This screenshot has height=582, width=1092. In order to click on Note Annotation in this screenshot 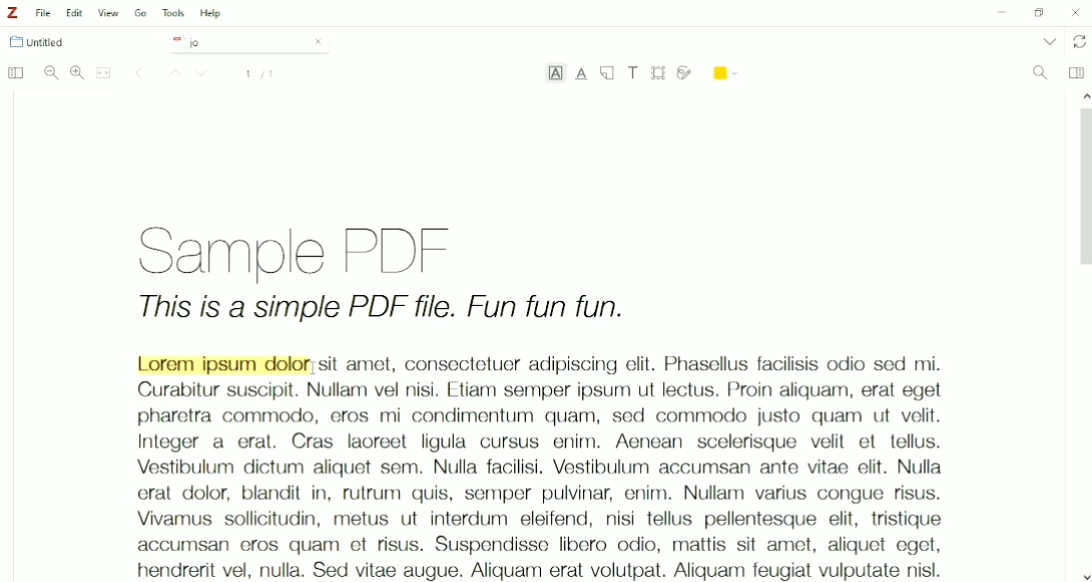, I will do `click(607, 74)`.